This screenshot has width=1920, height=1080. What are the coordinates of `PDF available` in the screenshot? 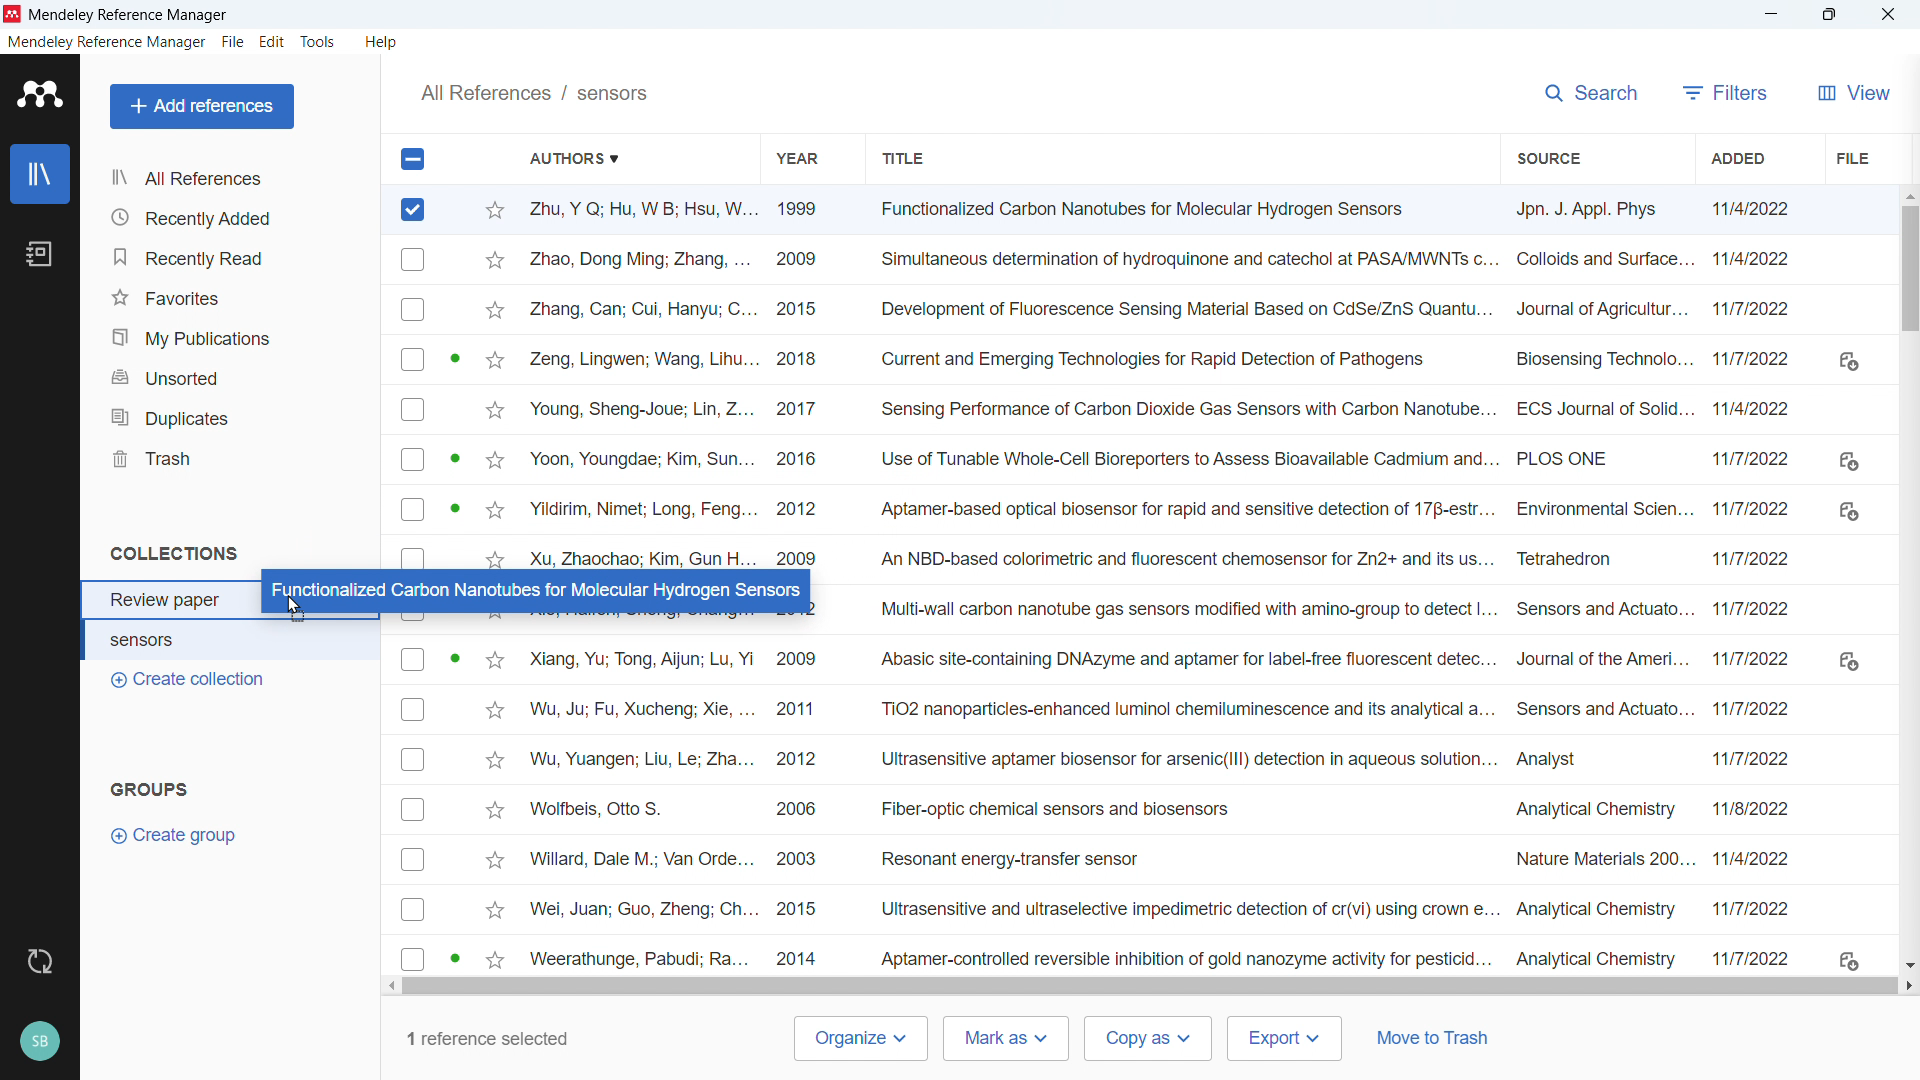 It's located at (456, 508).